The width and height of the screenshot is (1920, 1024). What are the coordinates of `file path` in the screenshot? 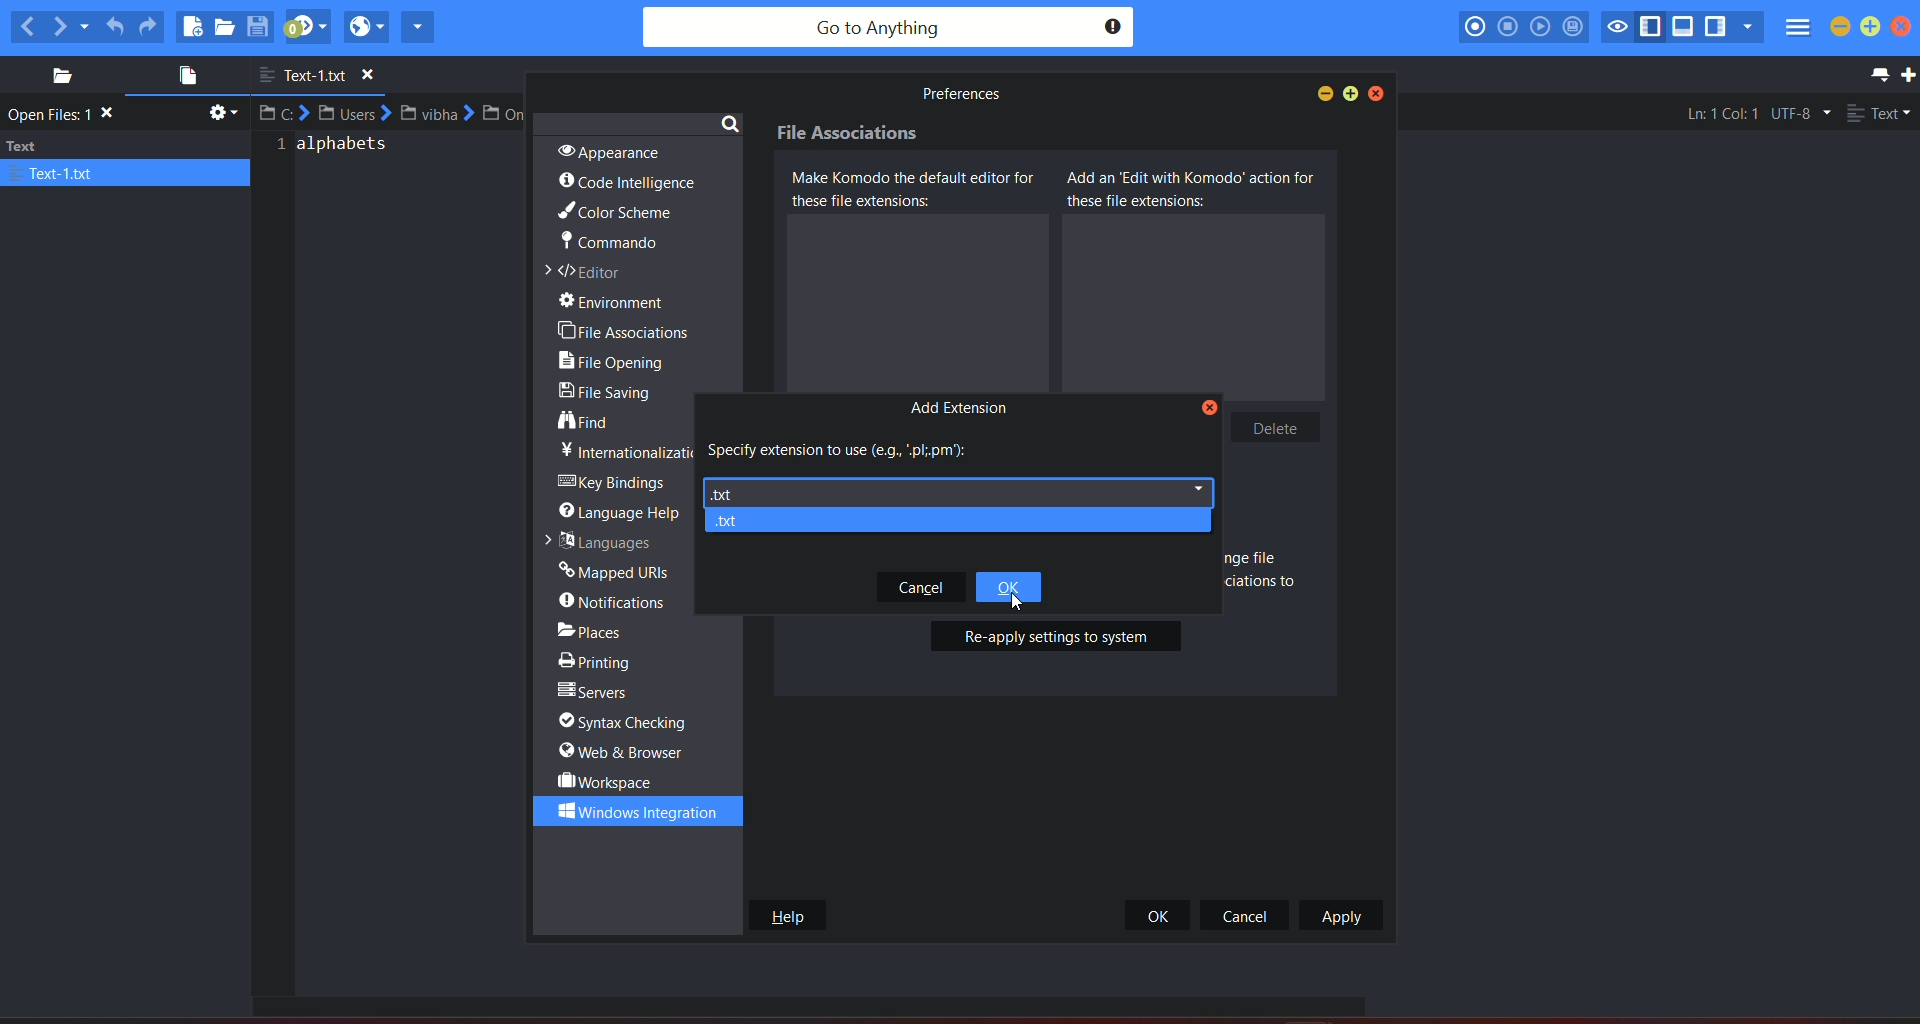 It's located at (395, 113).